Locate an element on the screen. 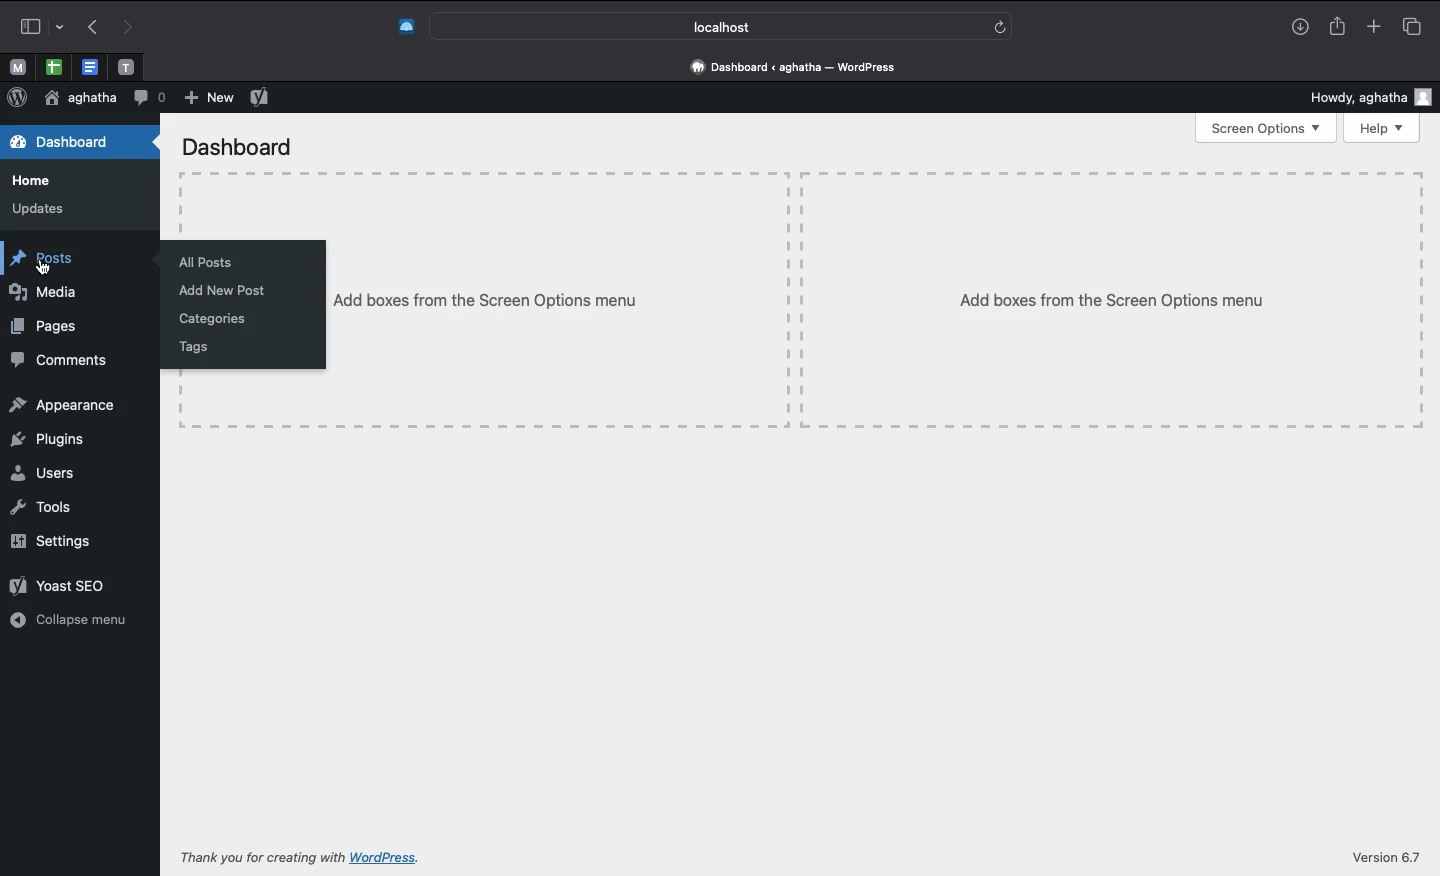 The image size is (1440, 876). Home is located at coordinates (40, 181).